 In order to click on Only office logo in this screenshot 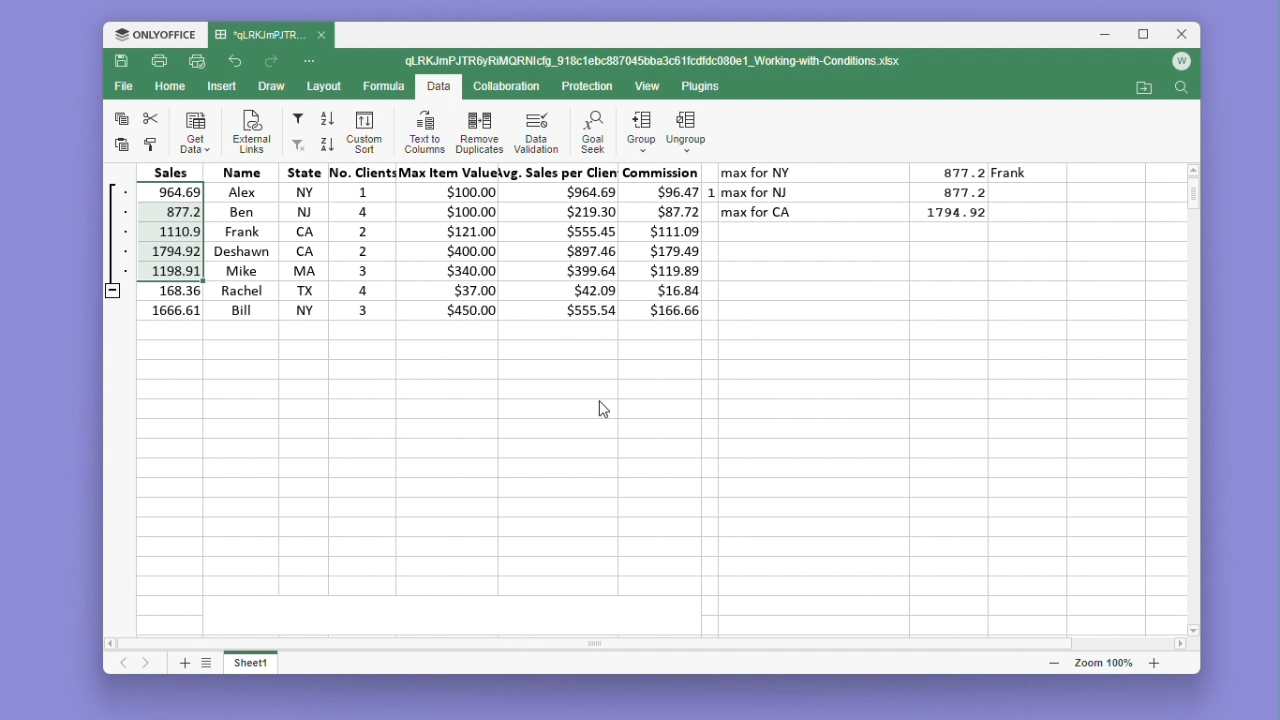, I will do `click(155, 36)`.